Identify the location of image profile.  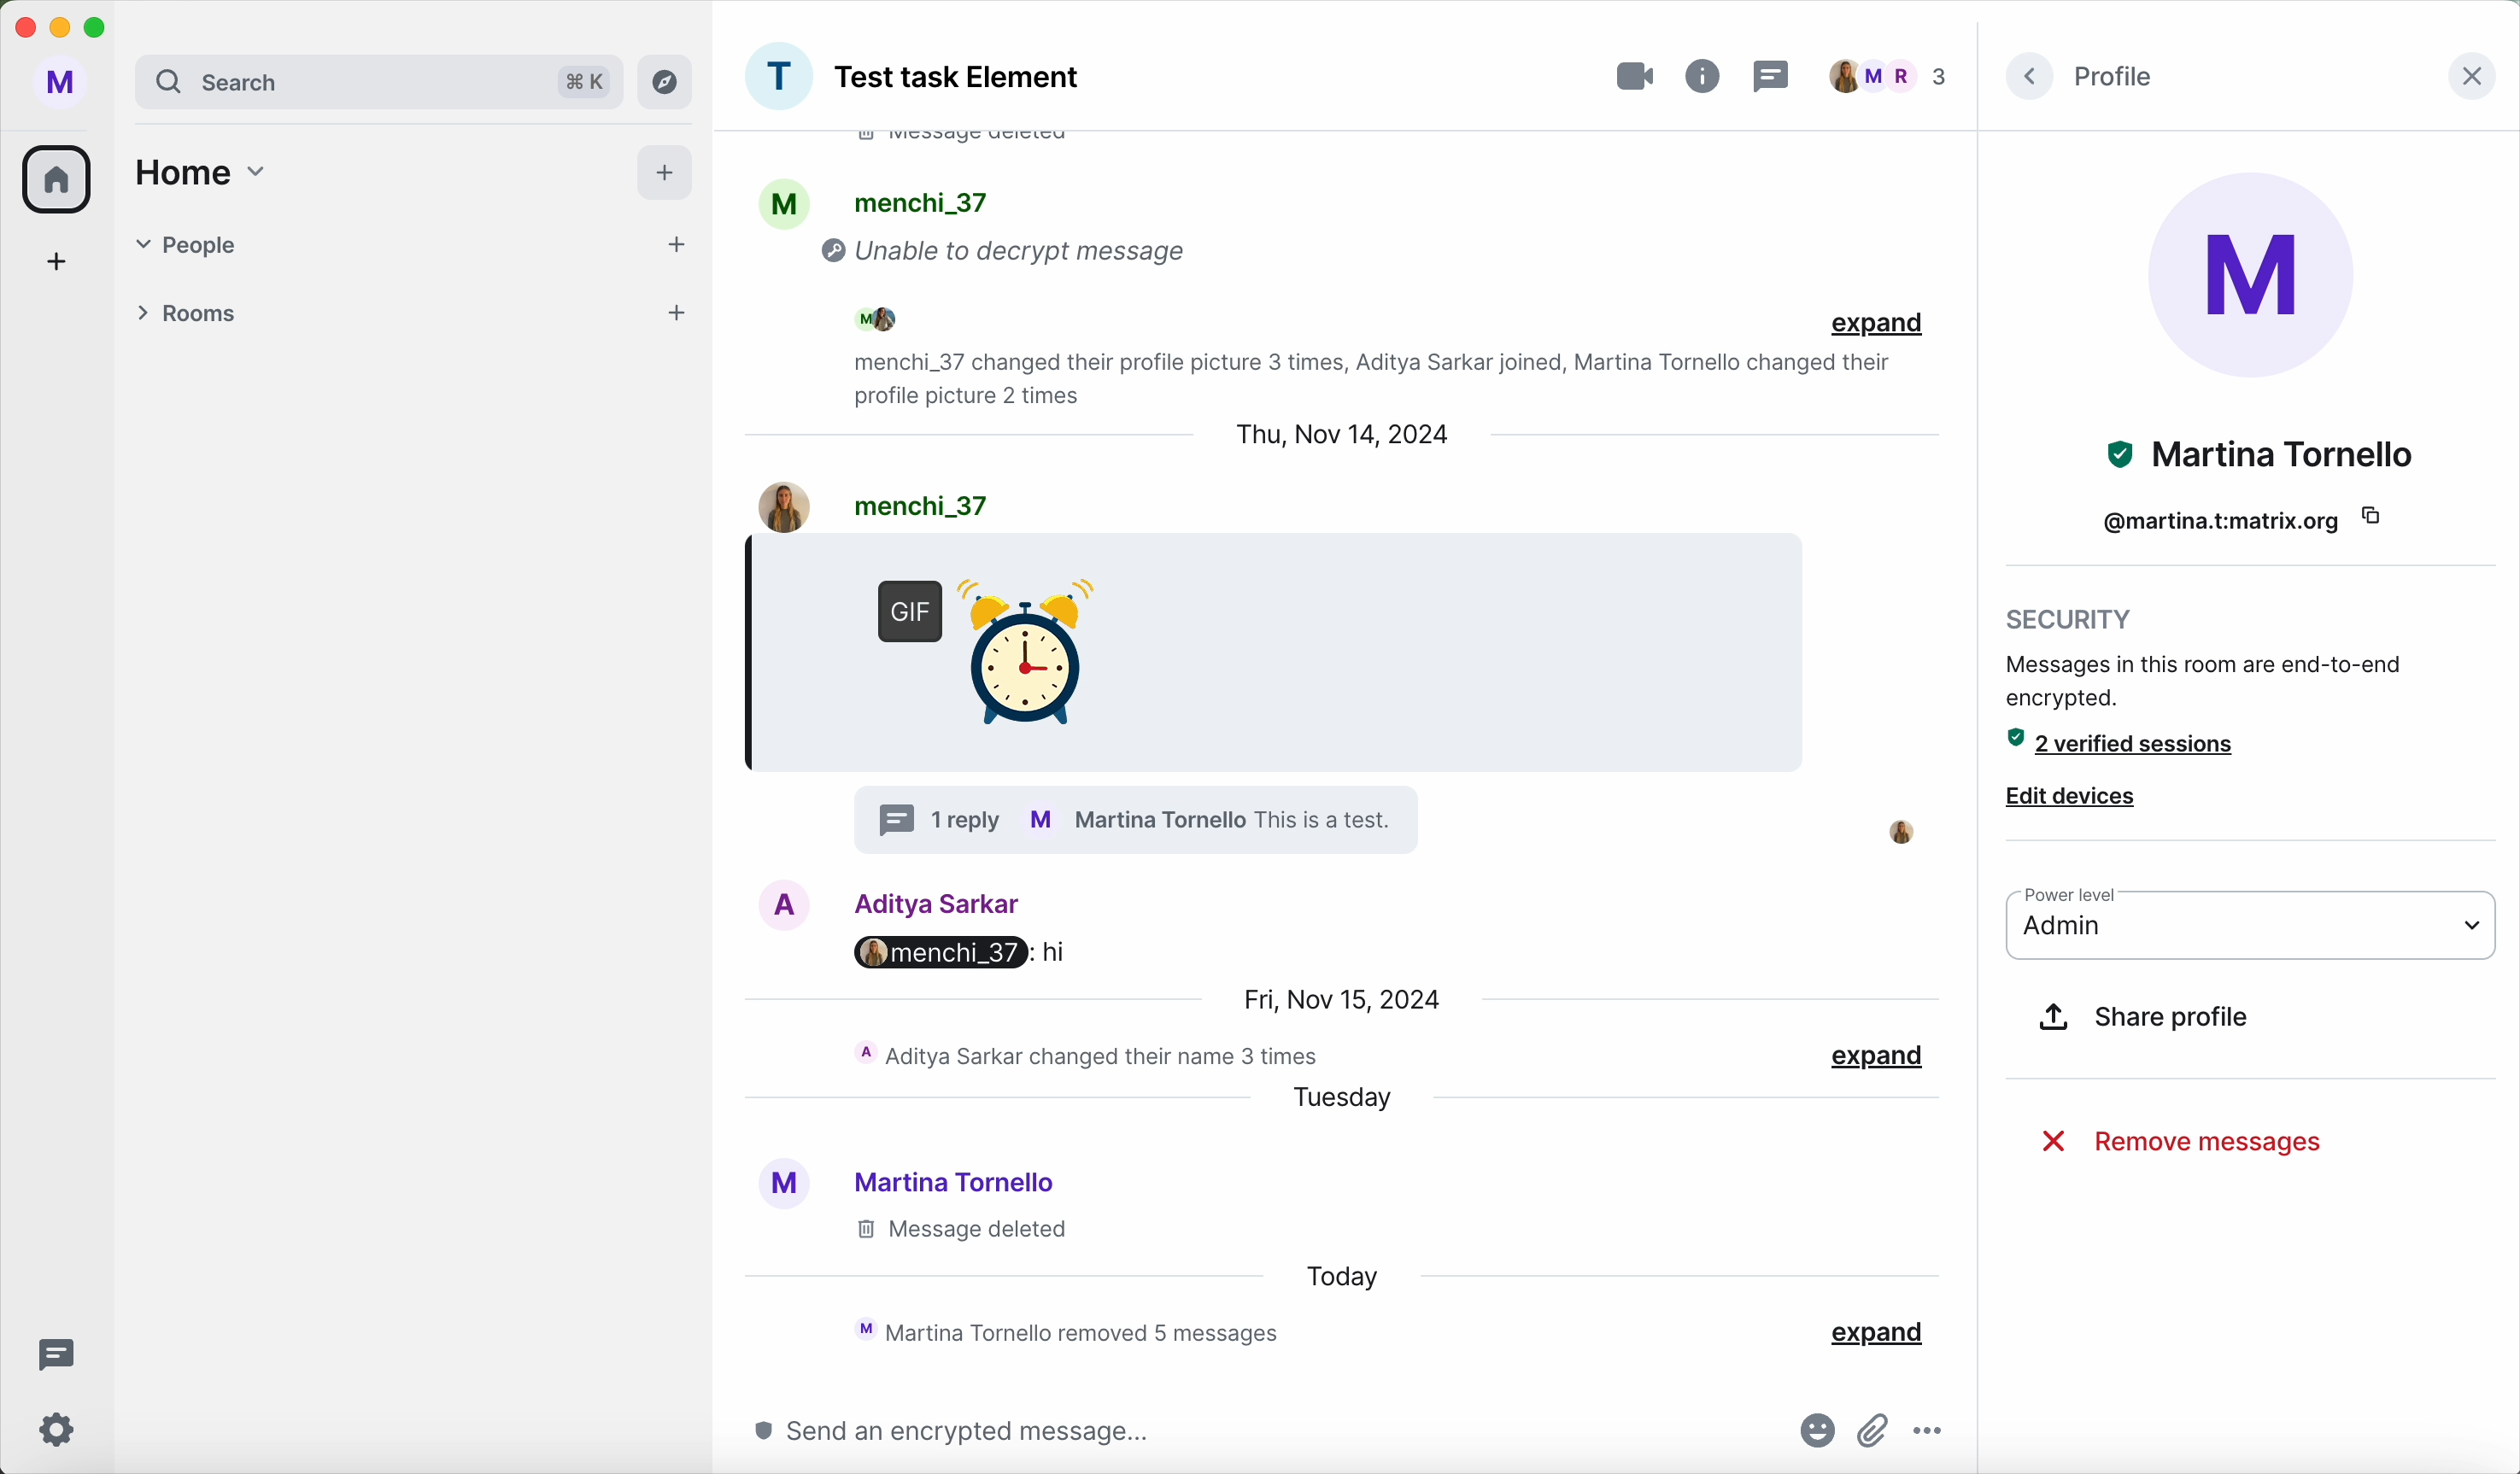
(767, 504).